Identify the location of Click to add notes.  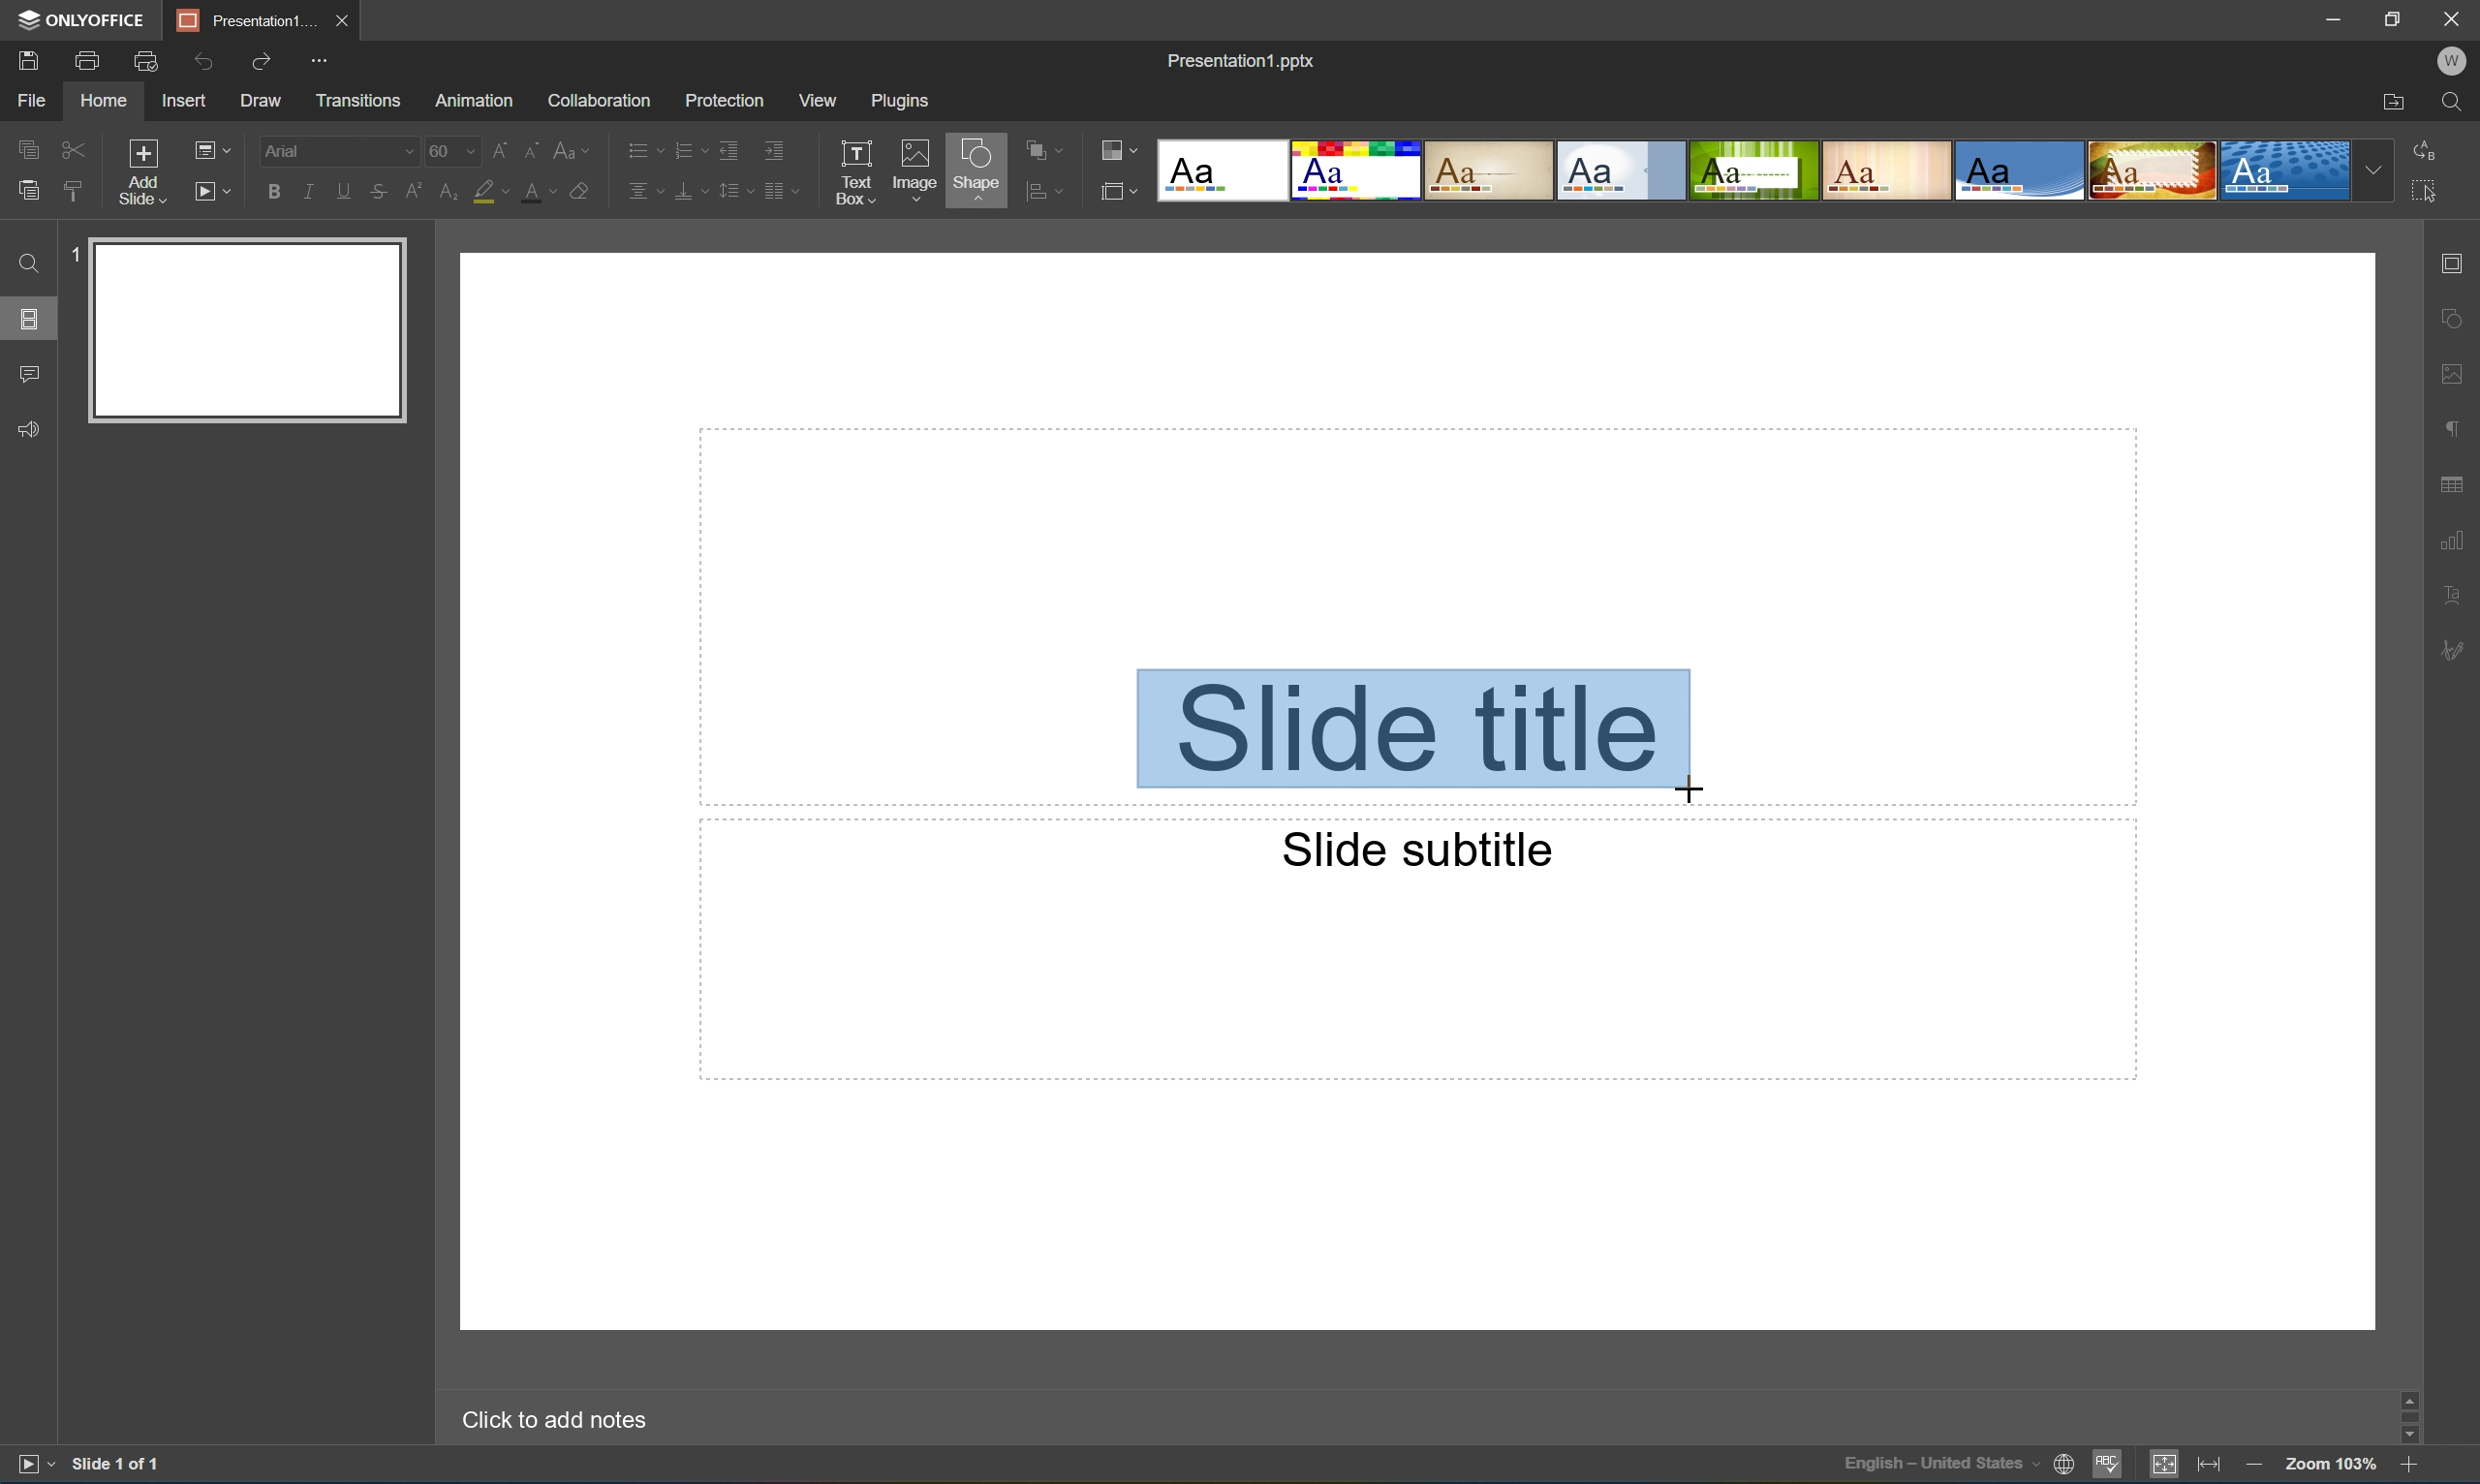
(547, 1420).